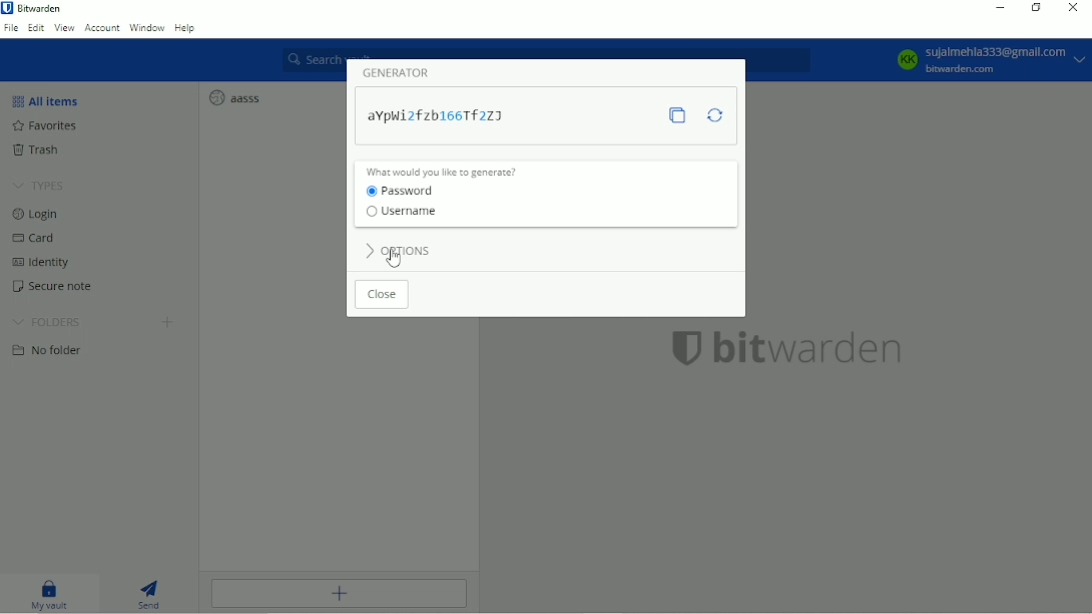  I want to click on Generator, so click(395, 72).